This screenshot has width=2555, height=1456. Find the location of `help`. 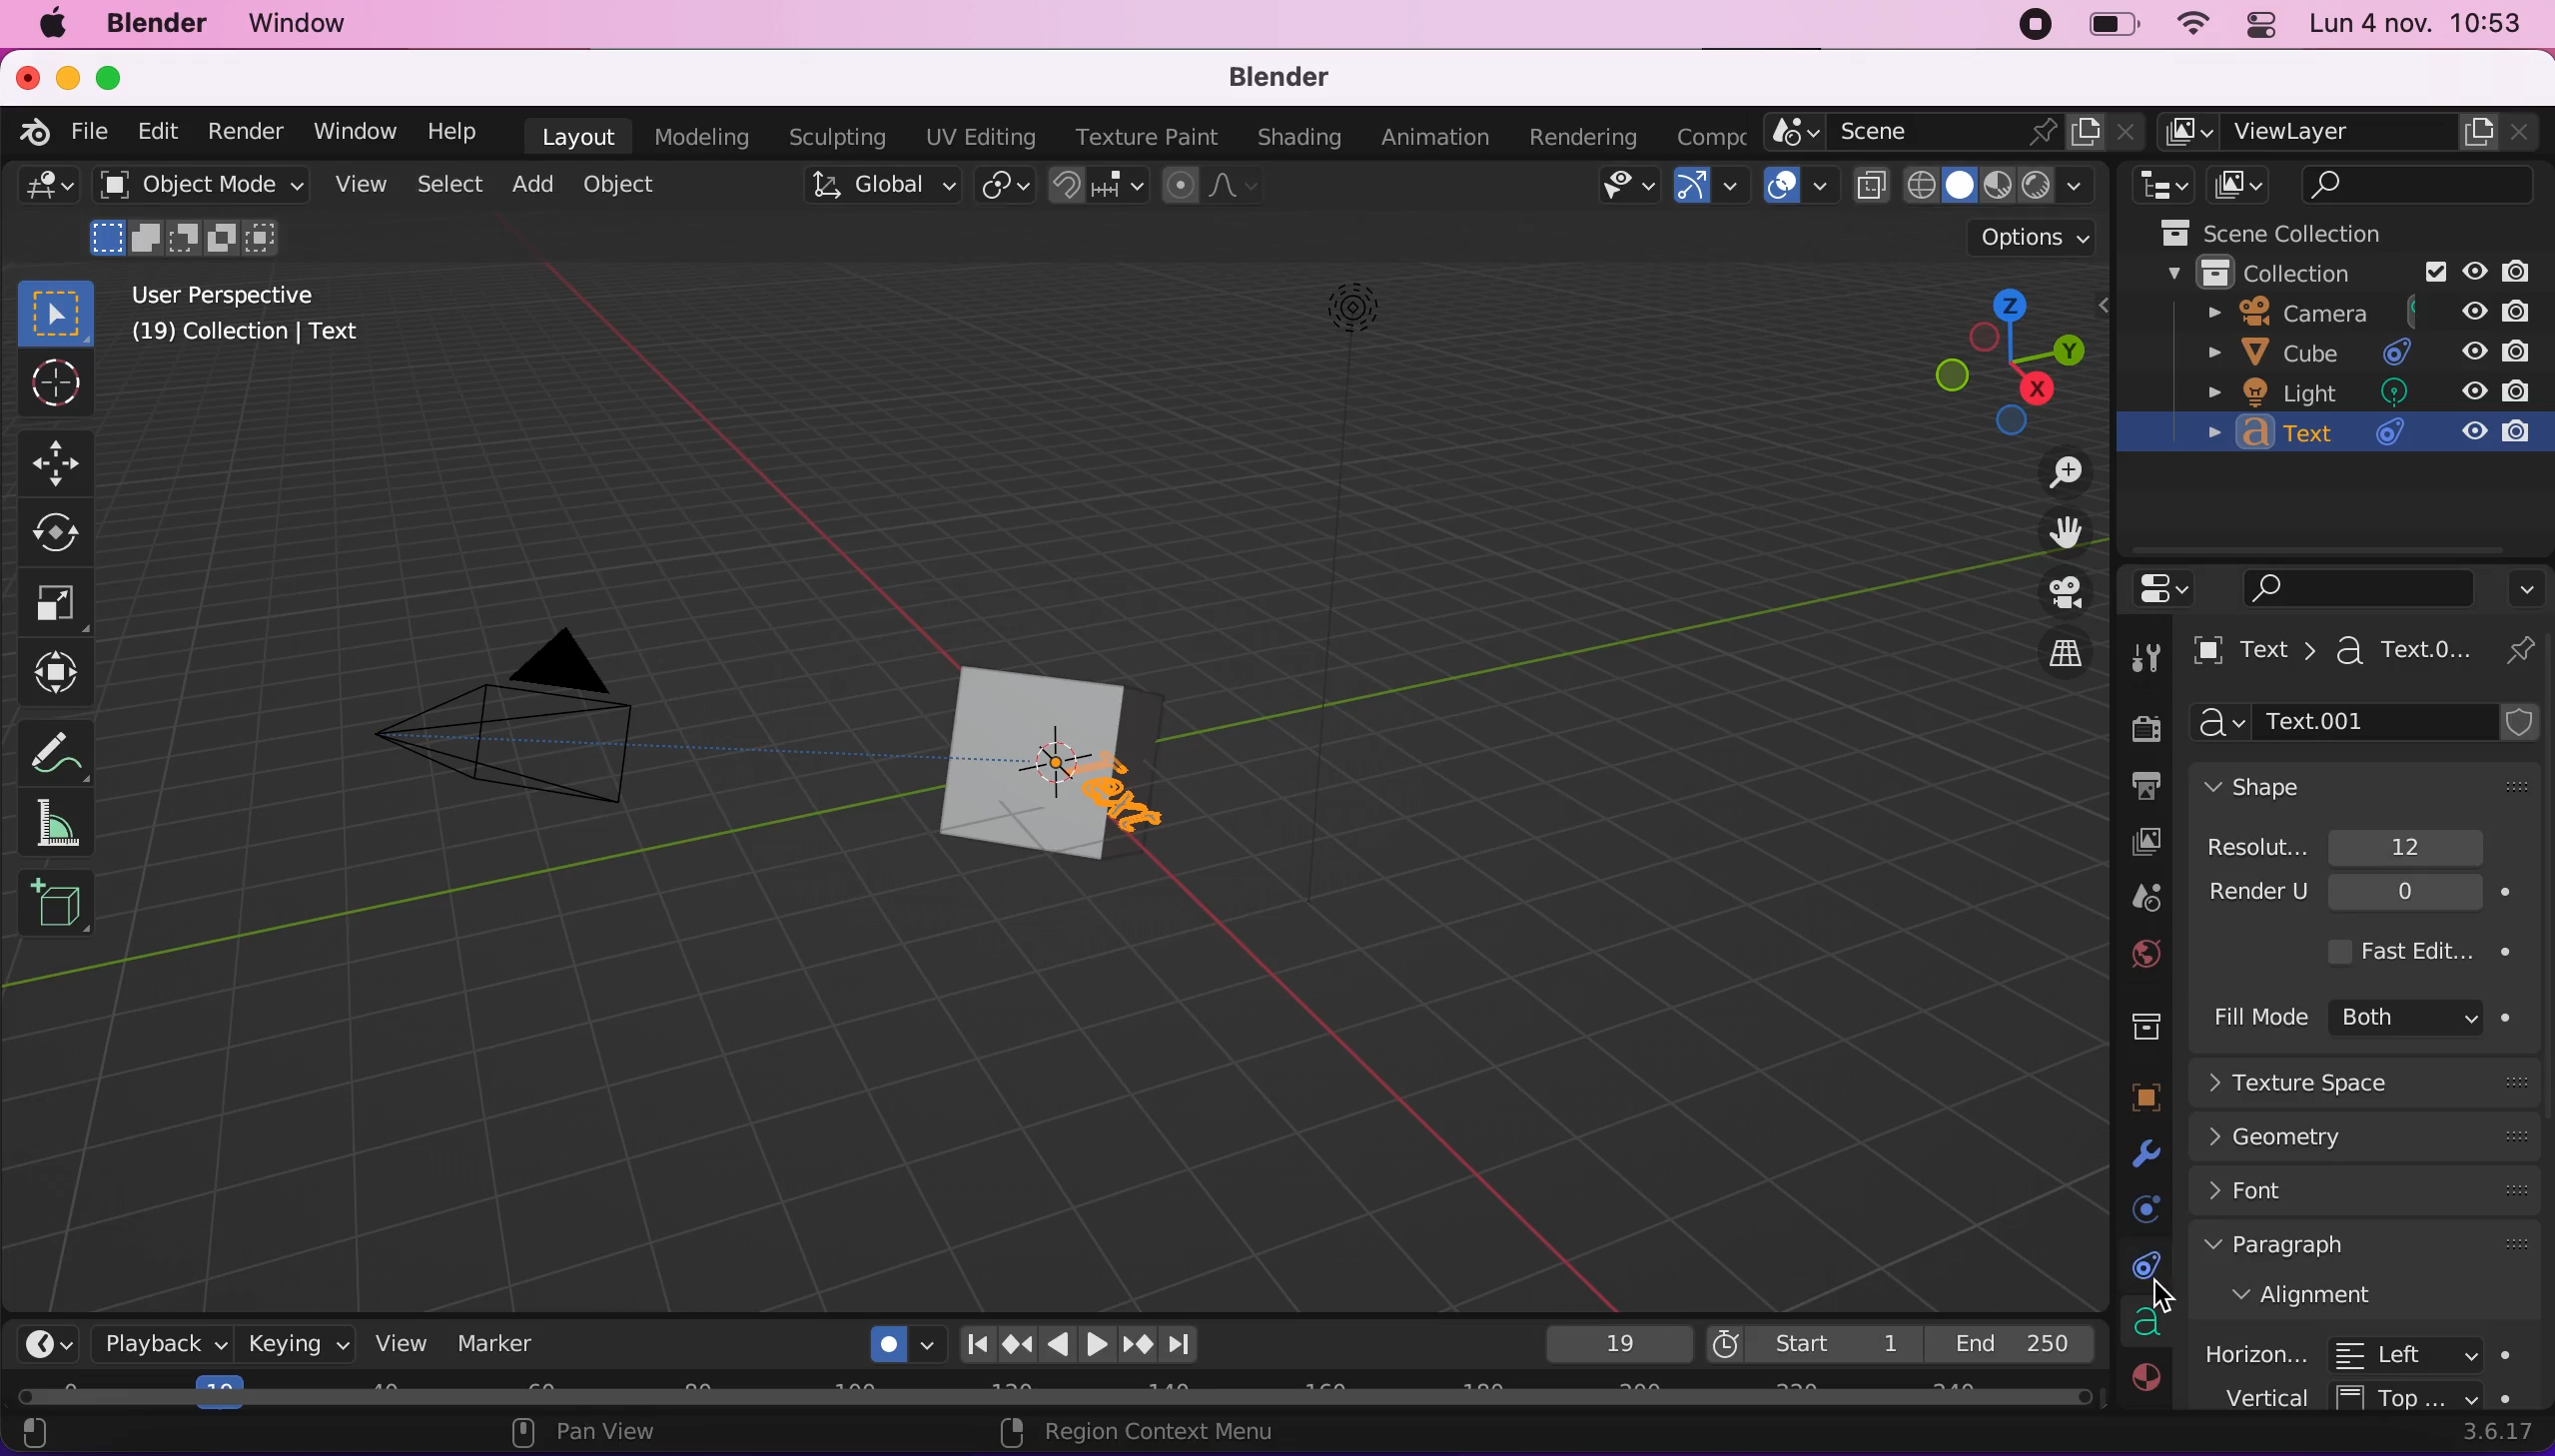

help is located at coordinates (461, 134).